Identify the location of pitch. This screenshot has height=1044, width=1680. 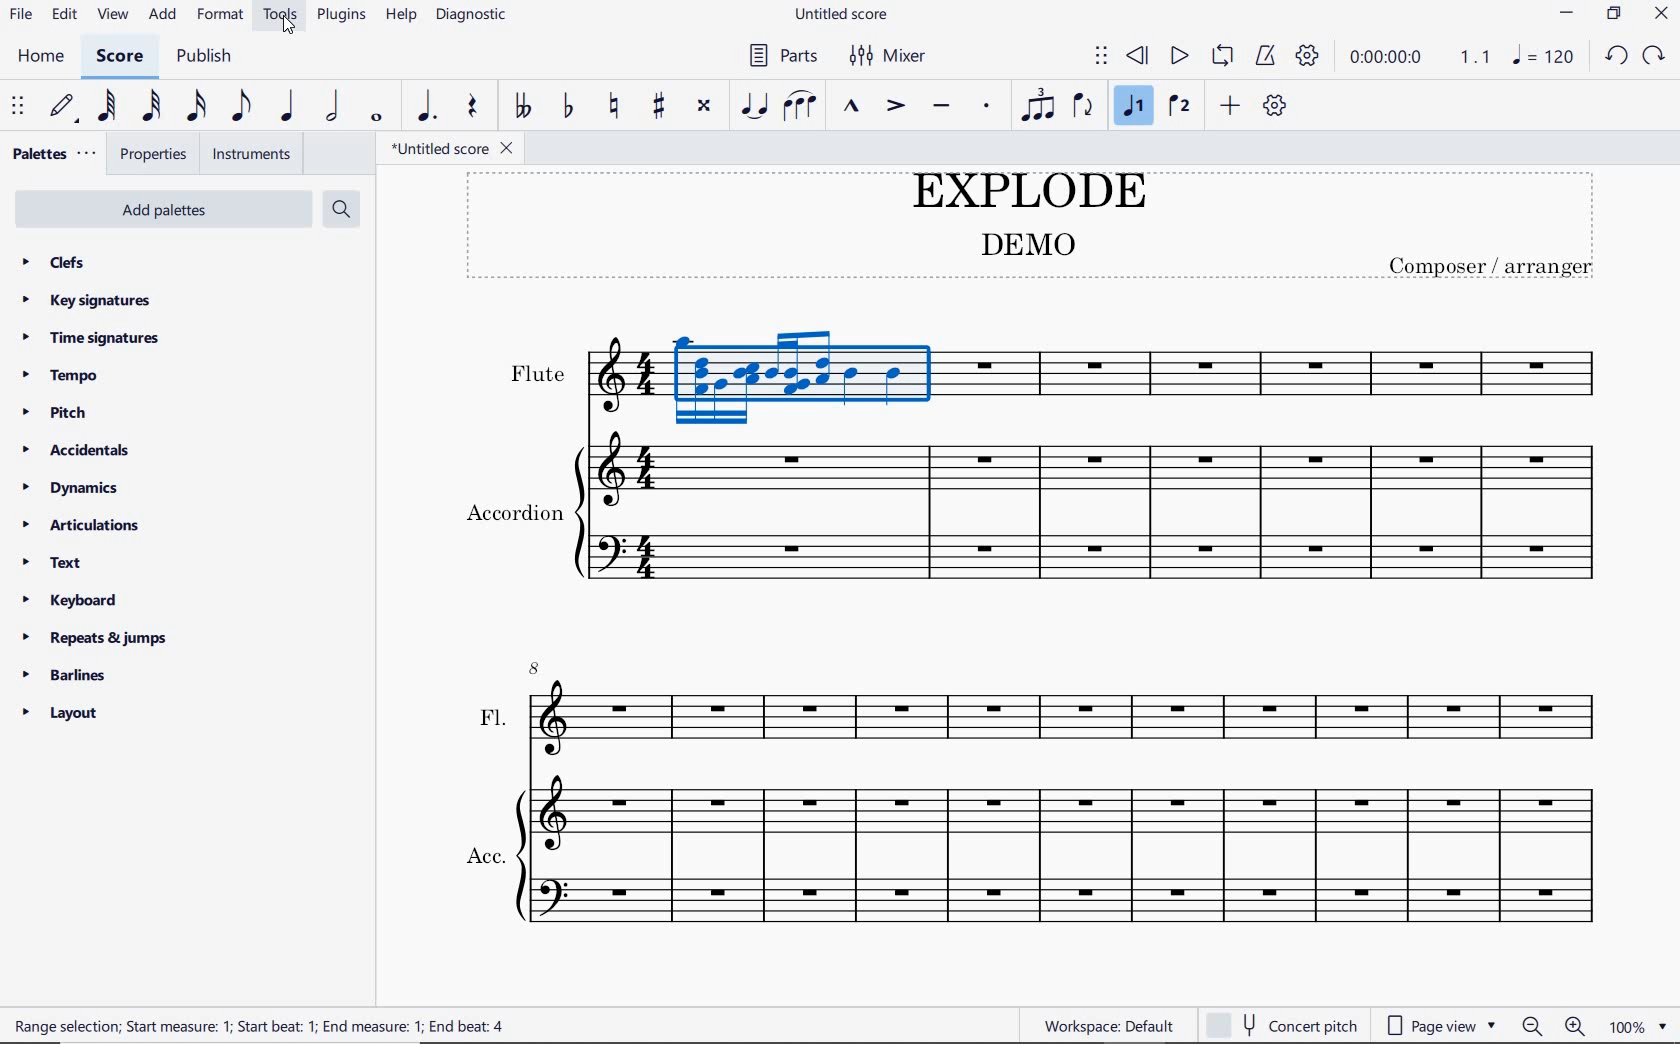
(58, 414).